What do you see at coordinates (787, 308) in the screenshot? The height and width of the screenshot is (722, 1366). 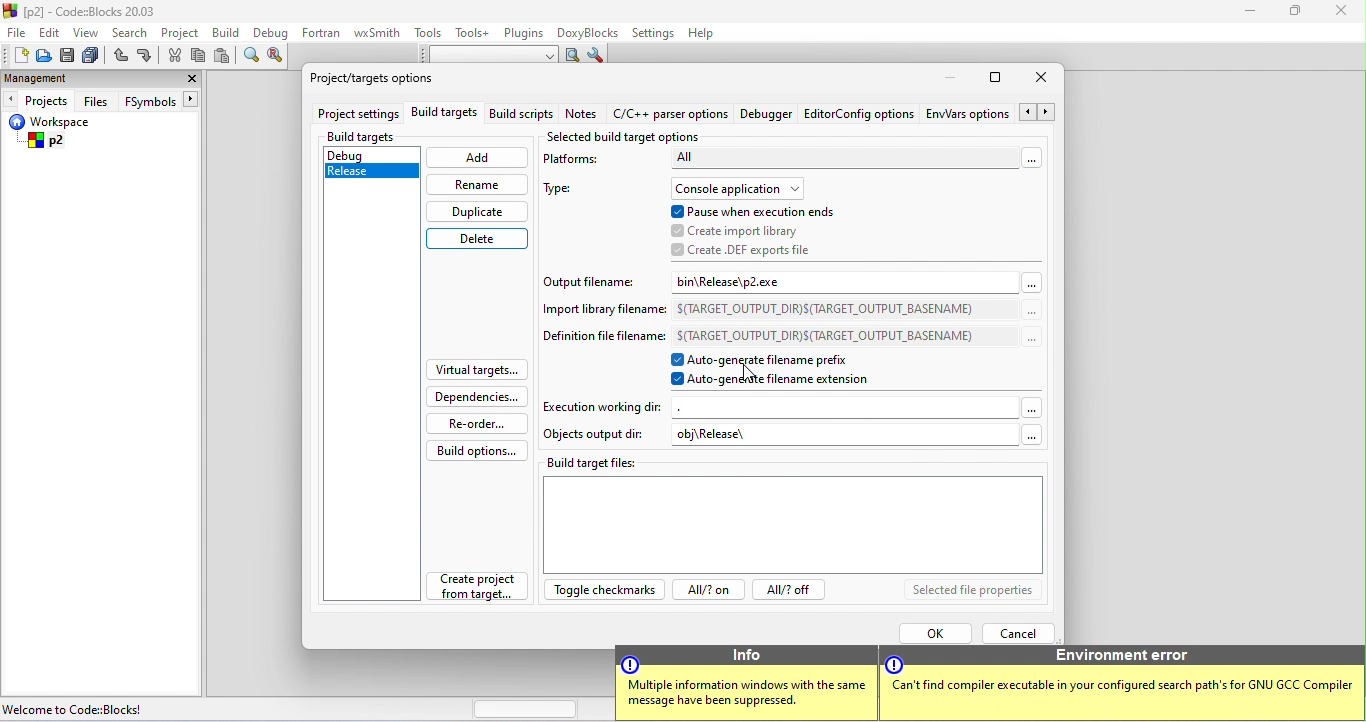 I see `Import library filename: S(TARGET_OUTPUT_DIR)S(TARGET_OUTPUT_BASENAME)` at bounding box center [787, 308].